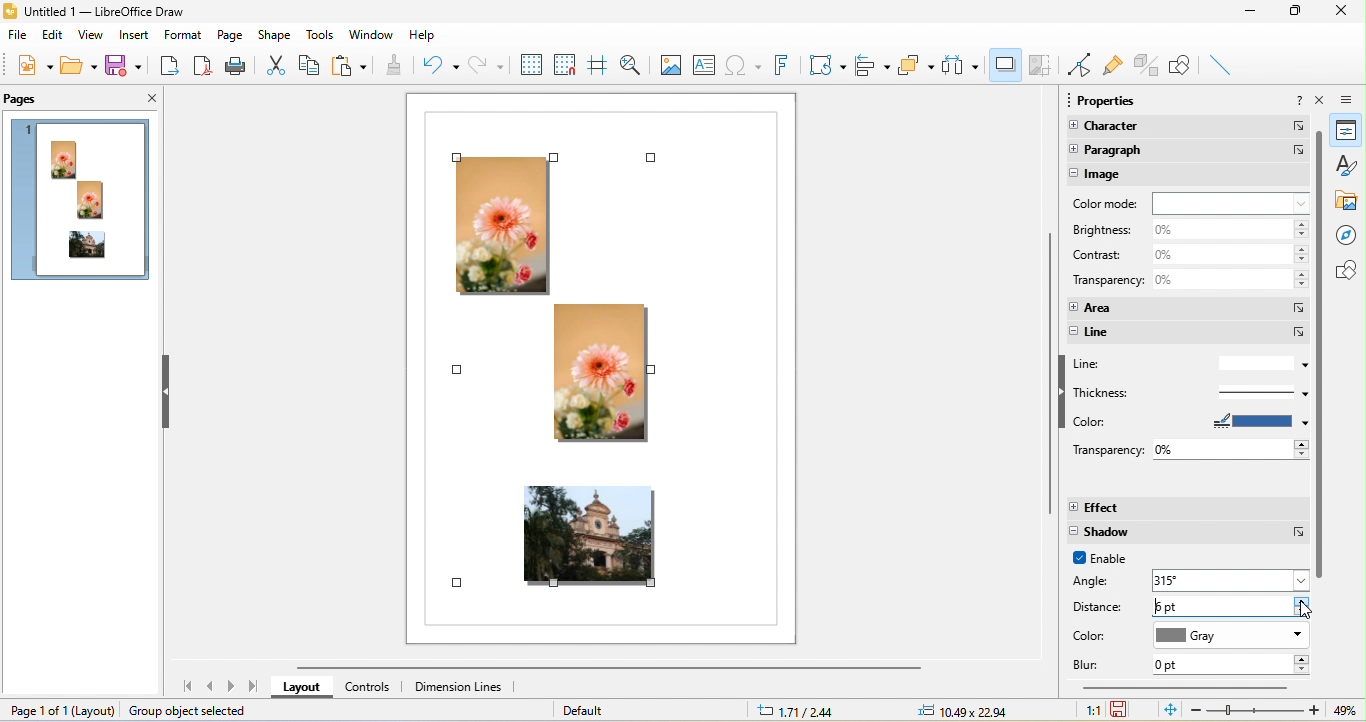  What do you see at coordinates (743, 63) in the screenshot?
I see `special character` at bounding box center [743, 63].